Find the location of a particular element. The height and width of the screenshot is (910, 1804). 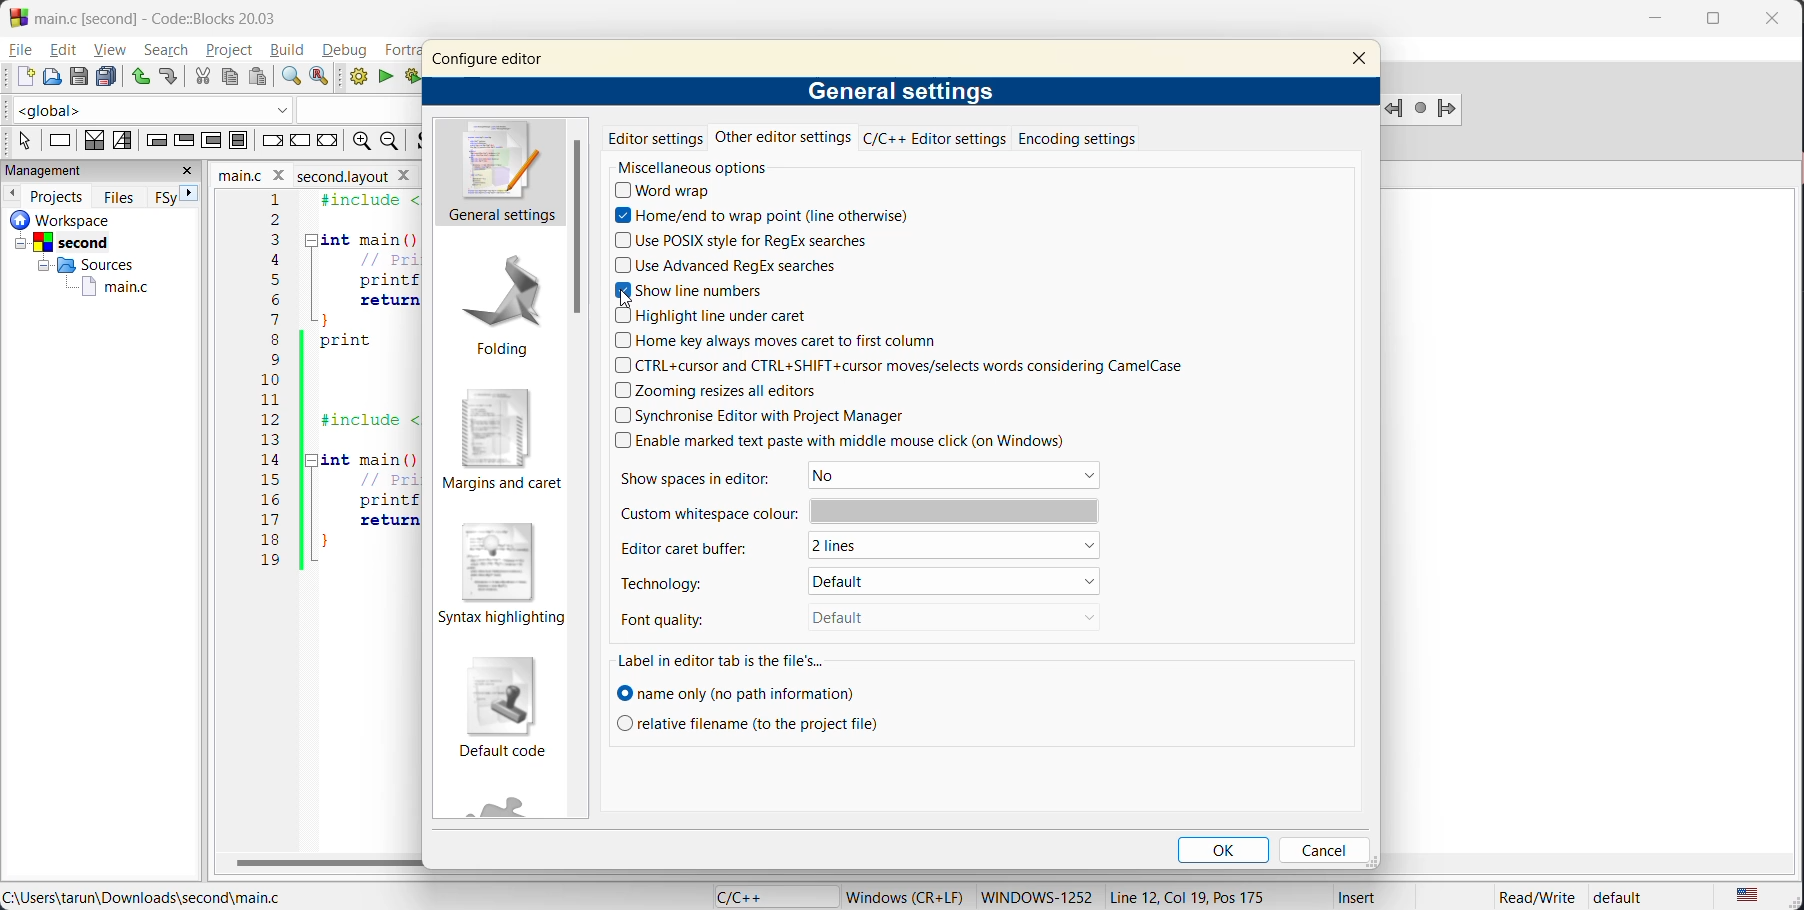

cut is located at coordinates (199, 76).